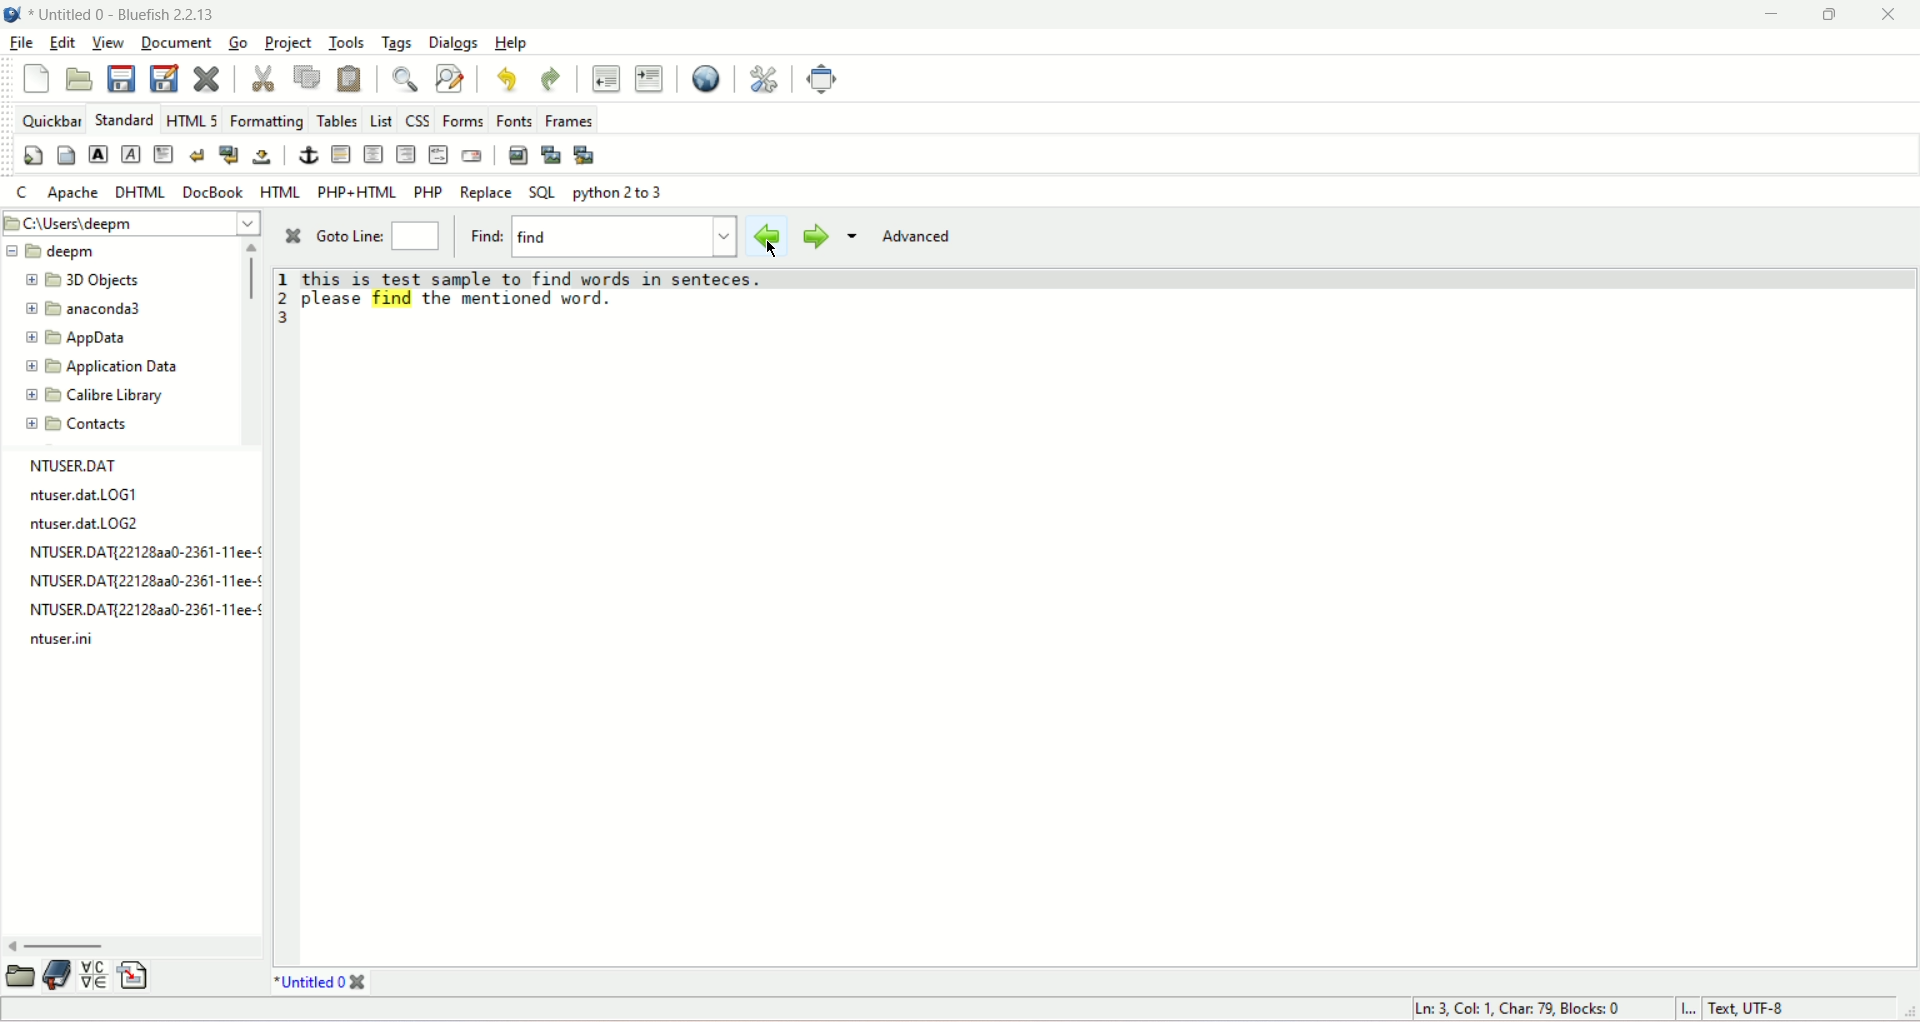  I want to click on please find the mentioned word, so click(454, 297).